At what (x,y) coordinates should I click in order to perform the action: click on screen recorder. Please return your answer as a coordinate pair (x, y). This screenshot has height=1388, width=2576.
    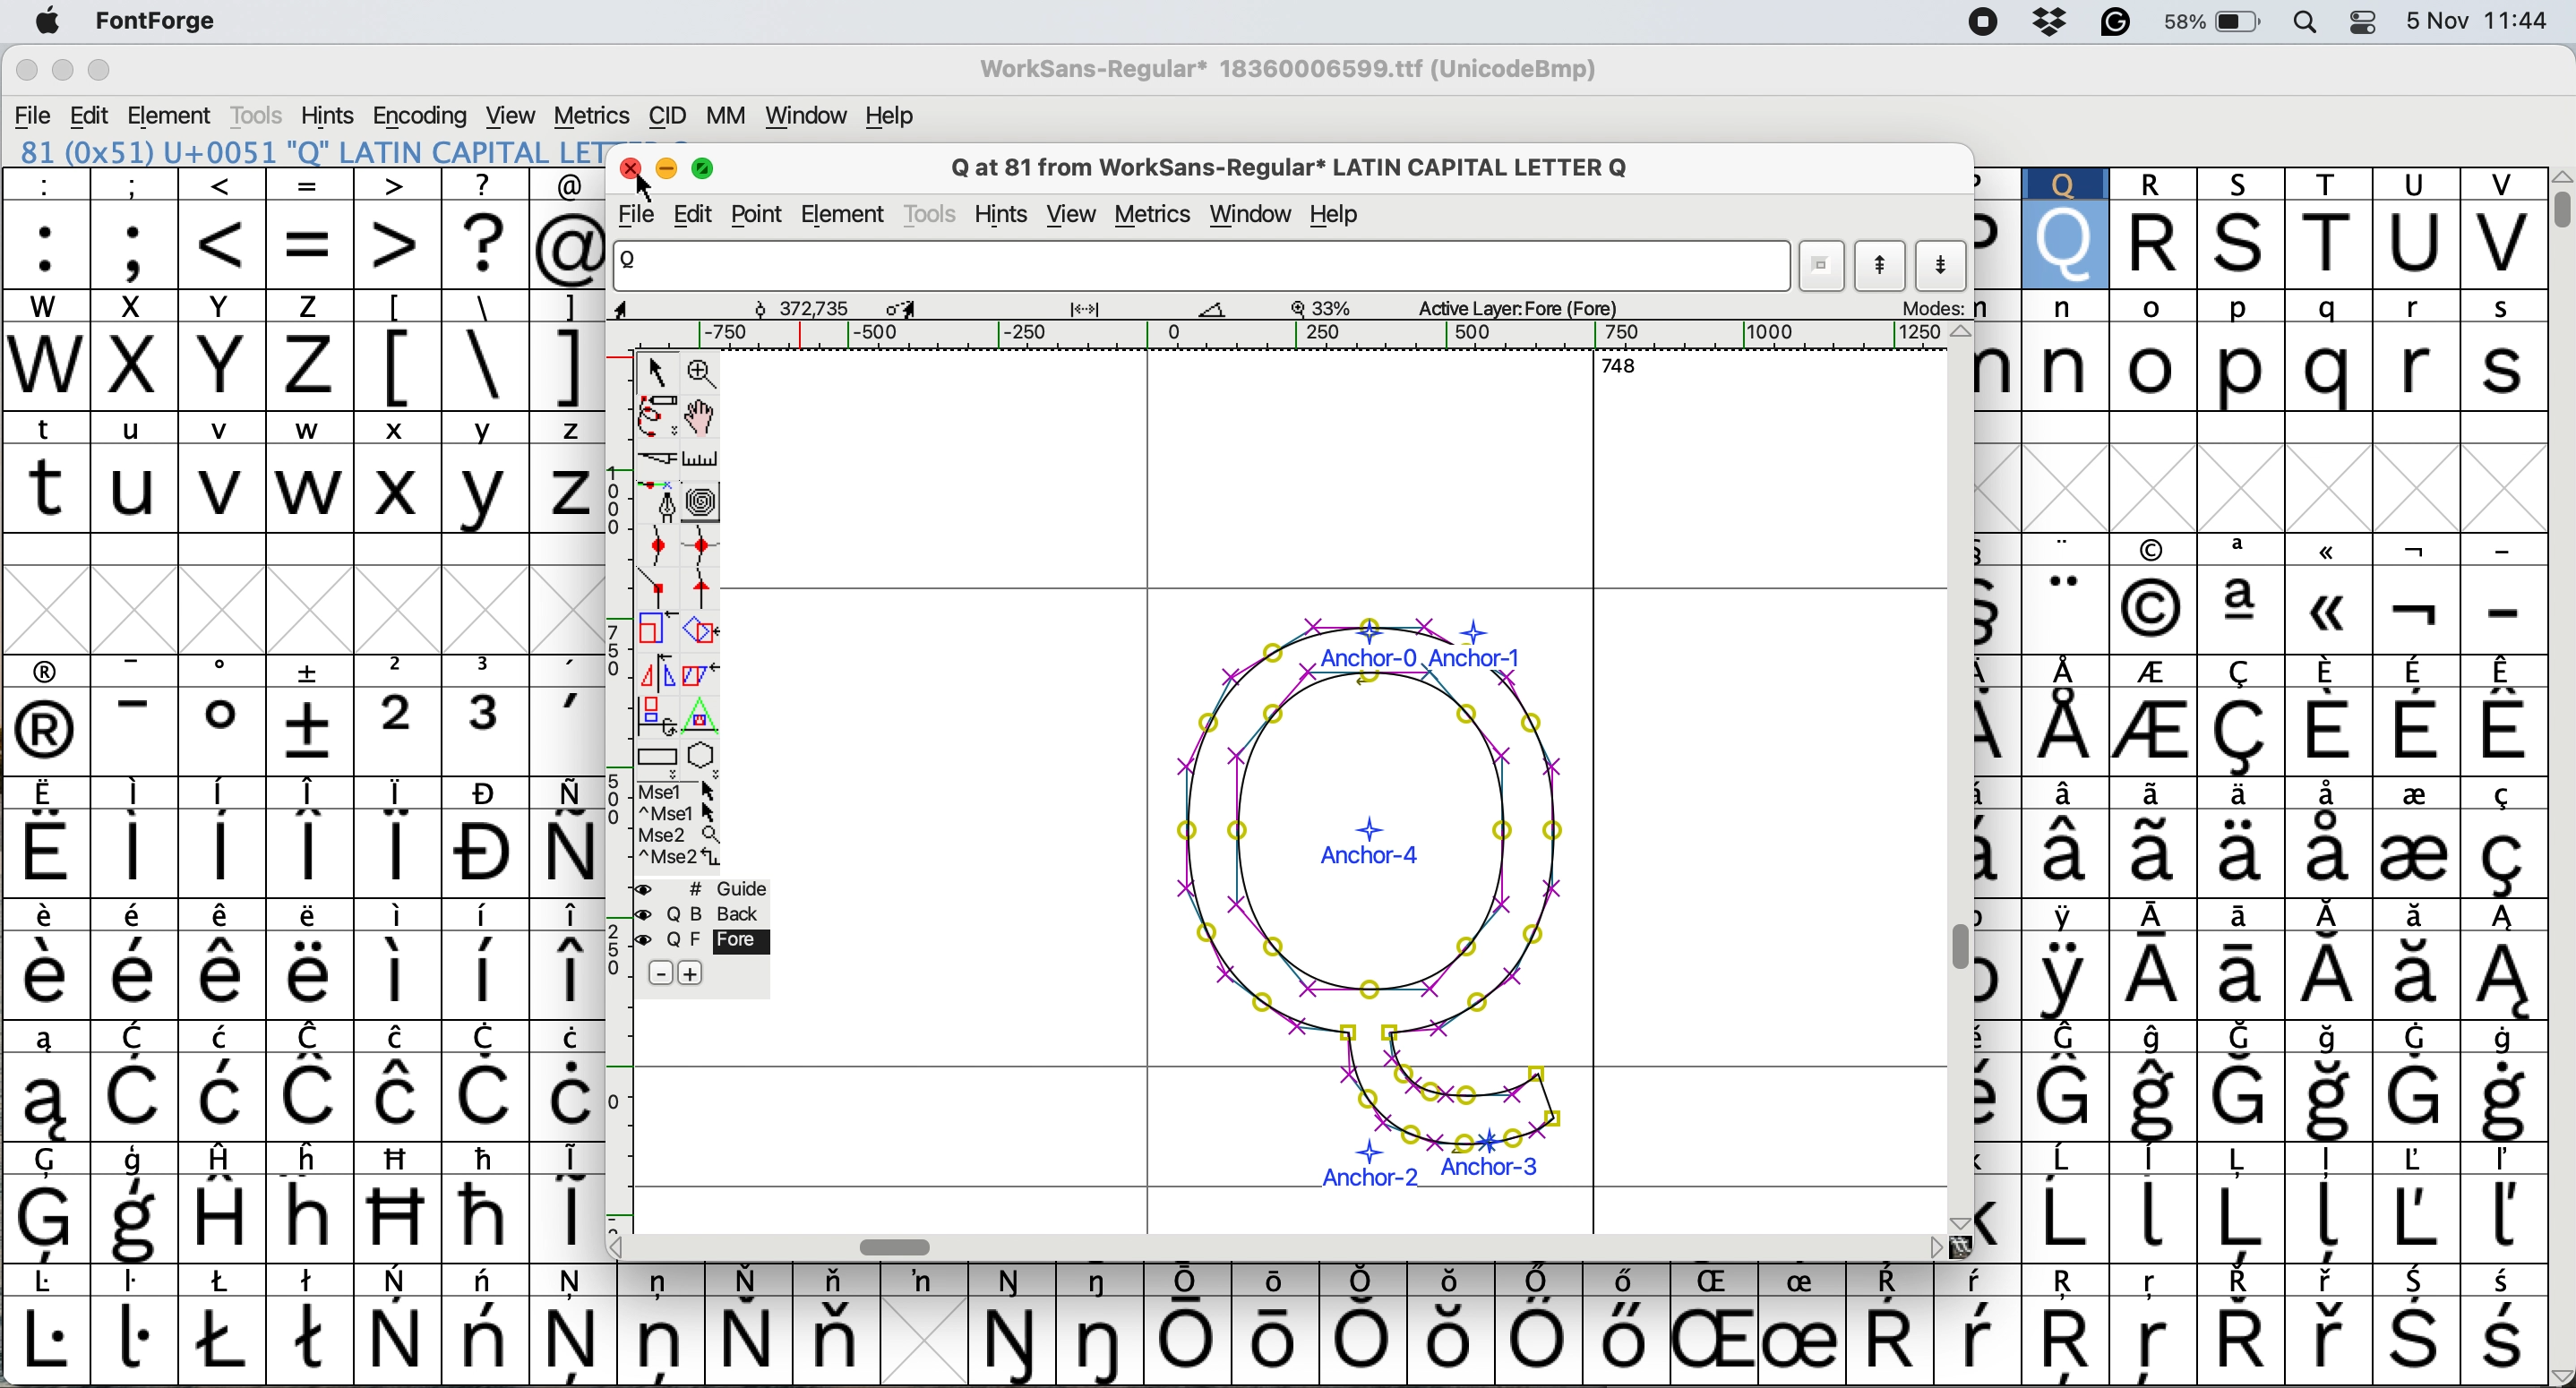
    Looking at the image, I should click on (1991, 23).